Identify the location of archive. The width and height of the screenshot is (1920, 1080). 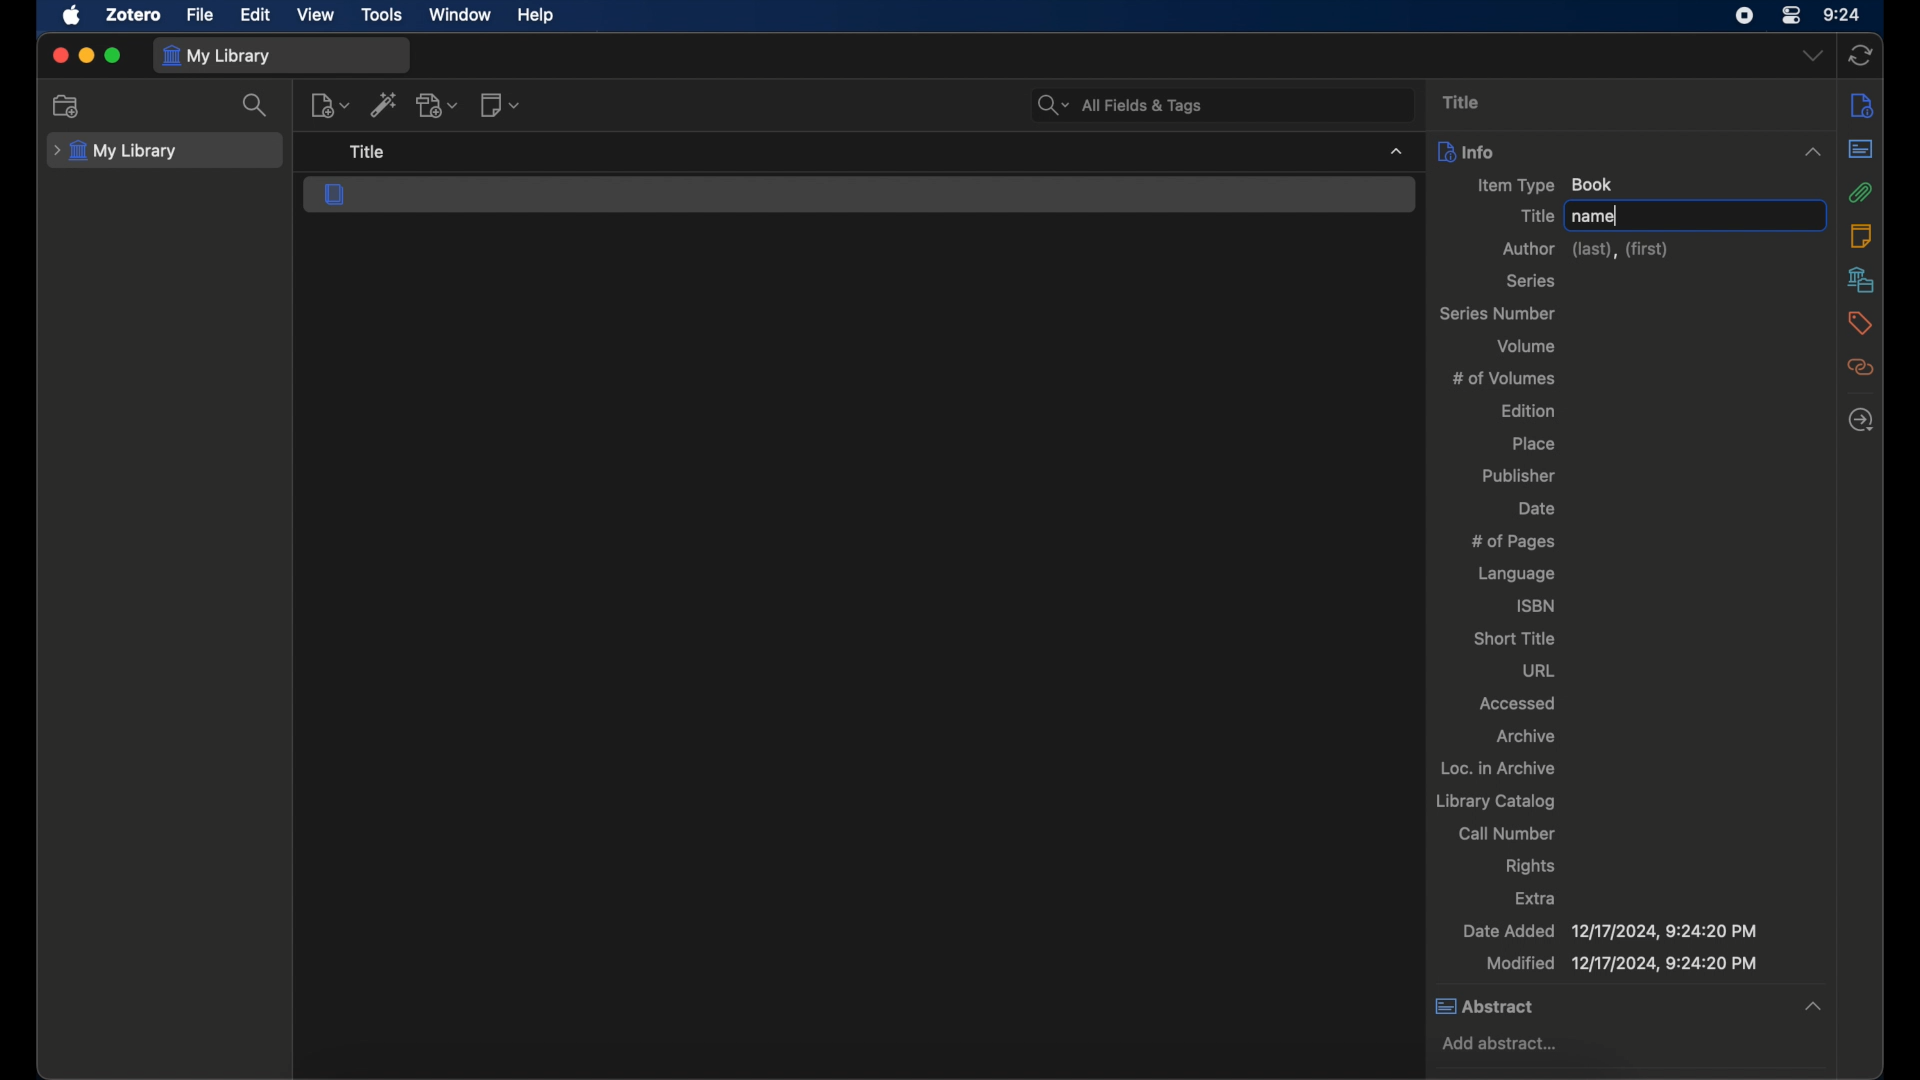
(1525, 735).